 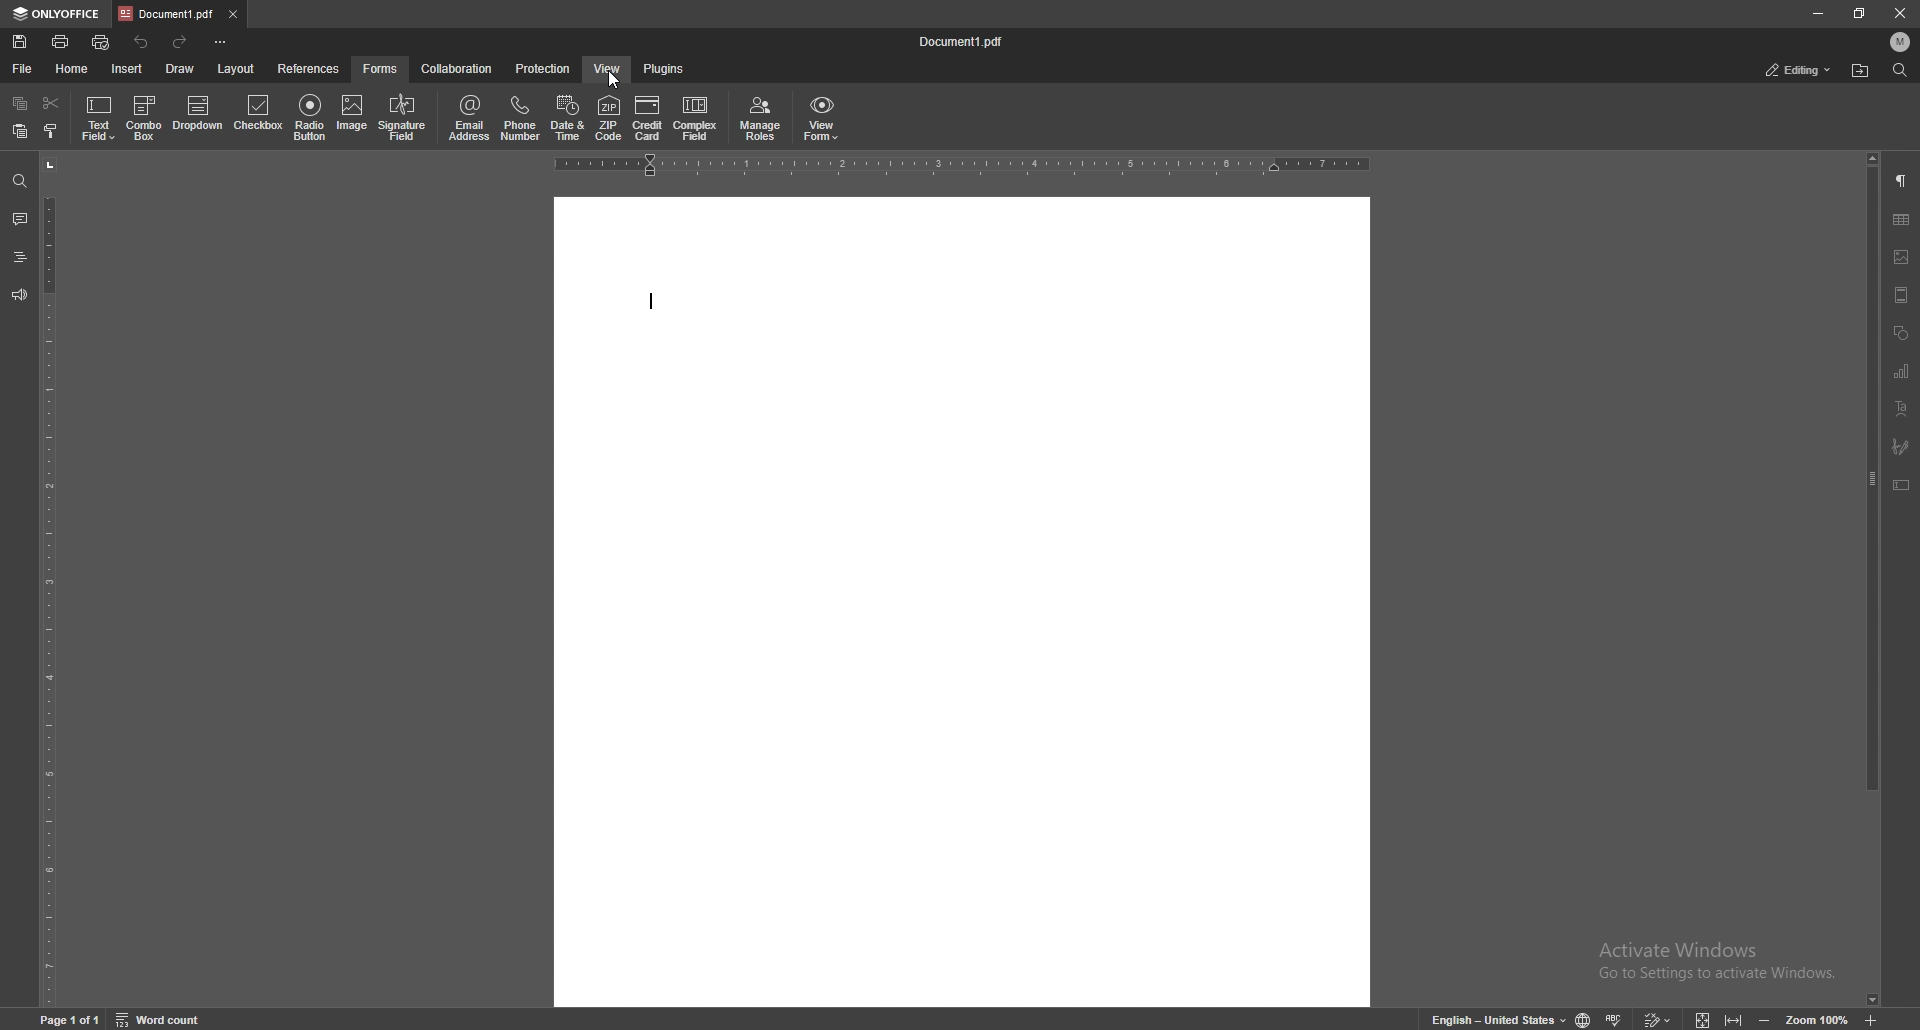 I want to click on collaboration, so click(x=460, y=70).